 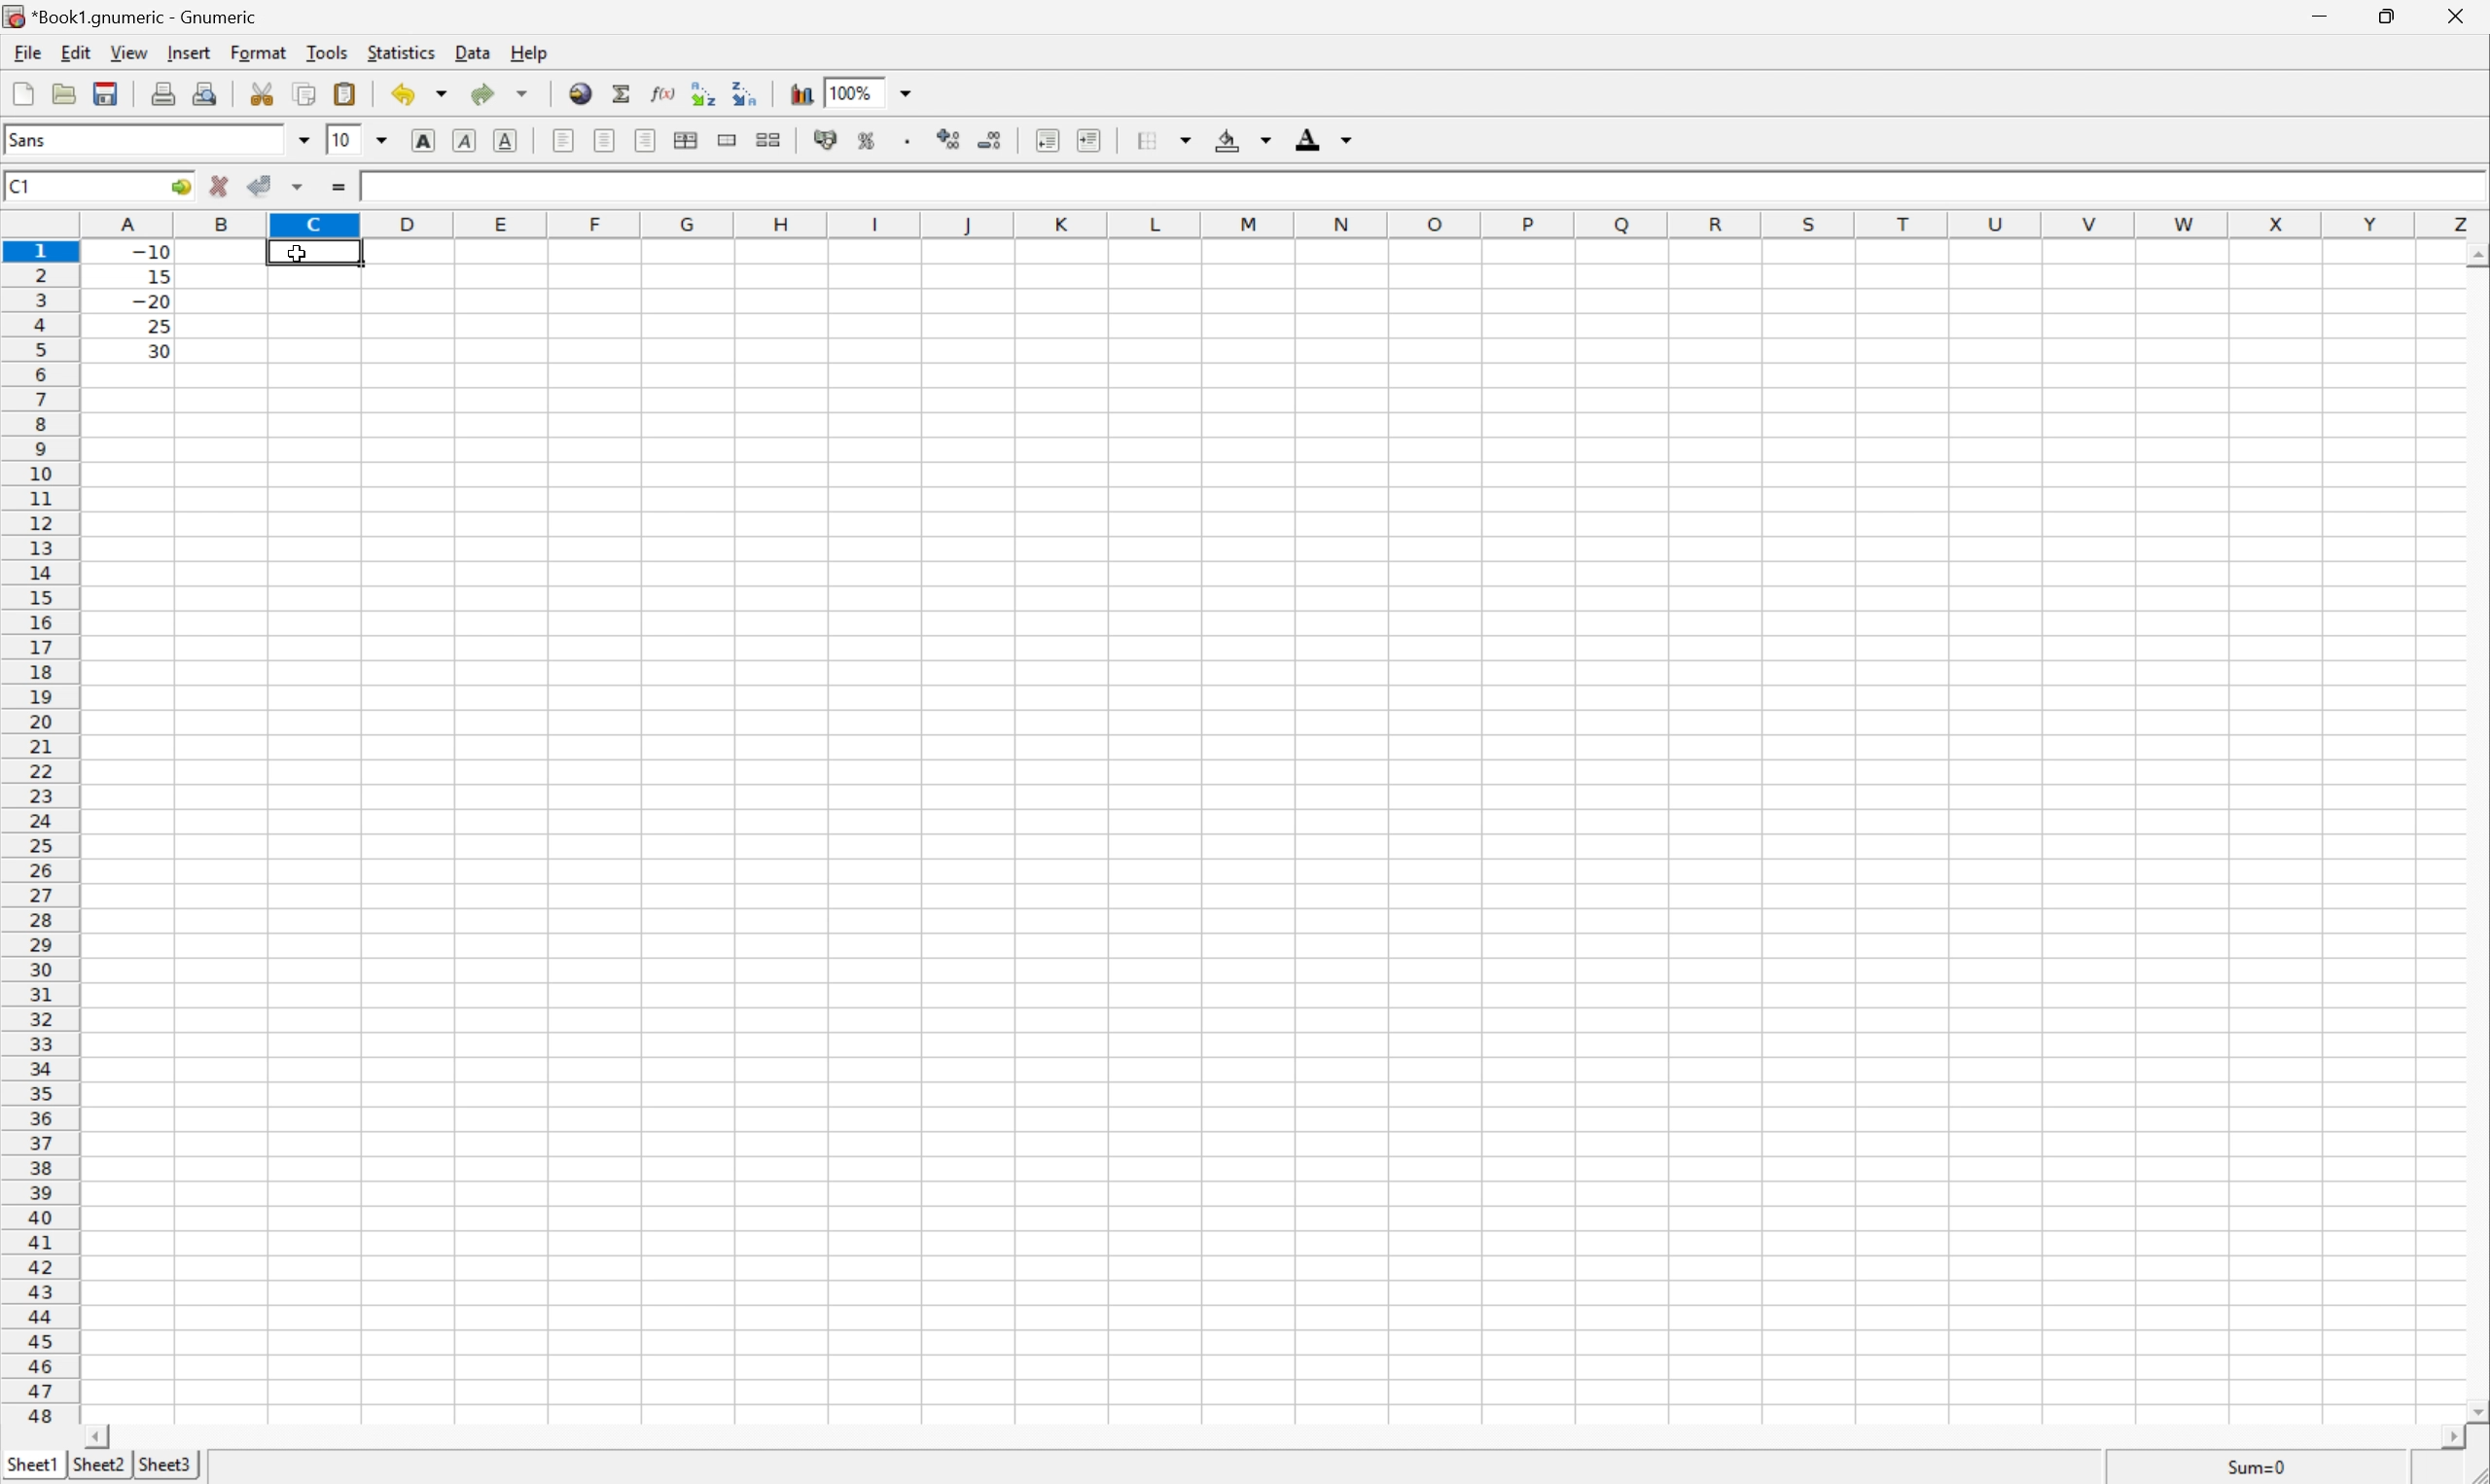 I want to click on Sheet1, so click(x=33, y=1461).